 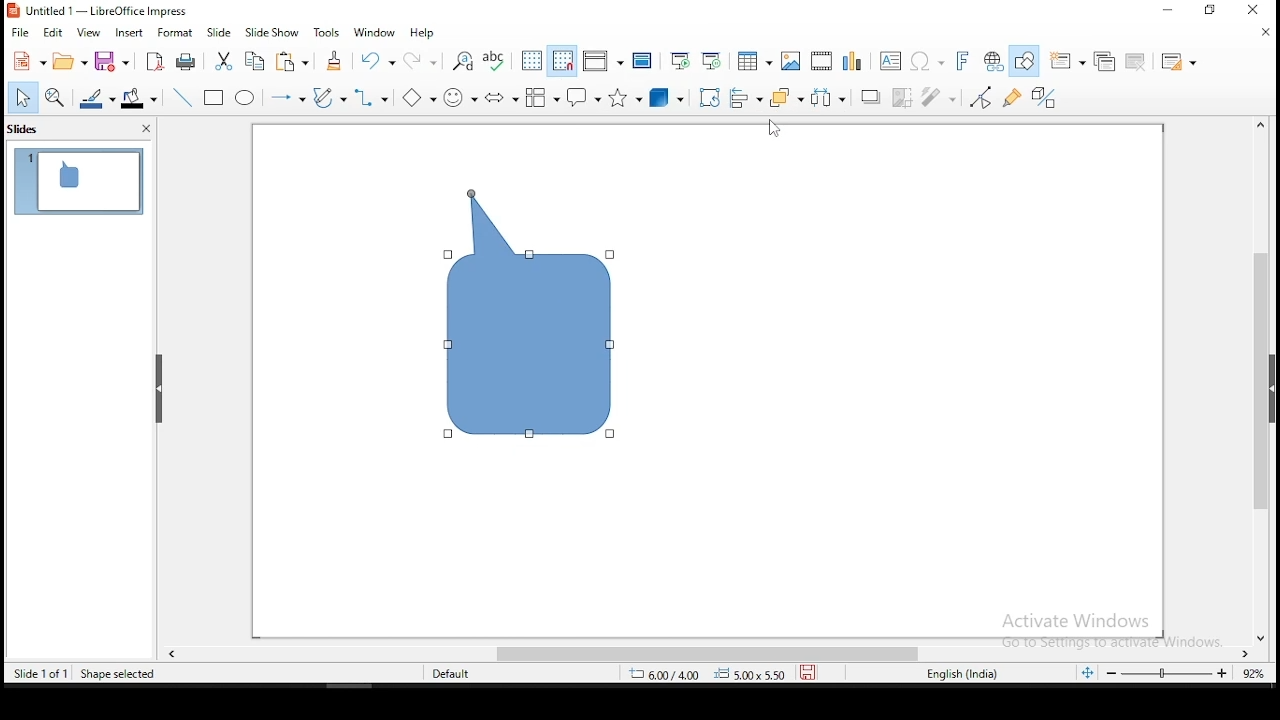 What do you see at coordinates (643, 62) in the screenshot?
I see `master slide` at bounding box center [643, 62].